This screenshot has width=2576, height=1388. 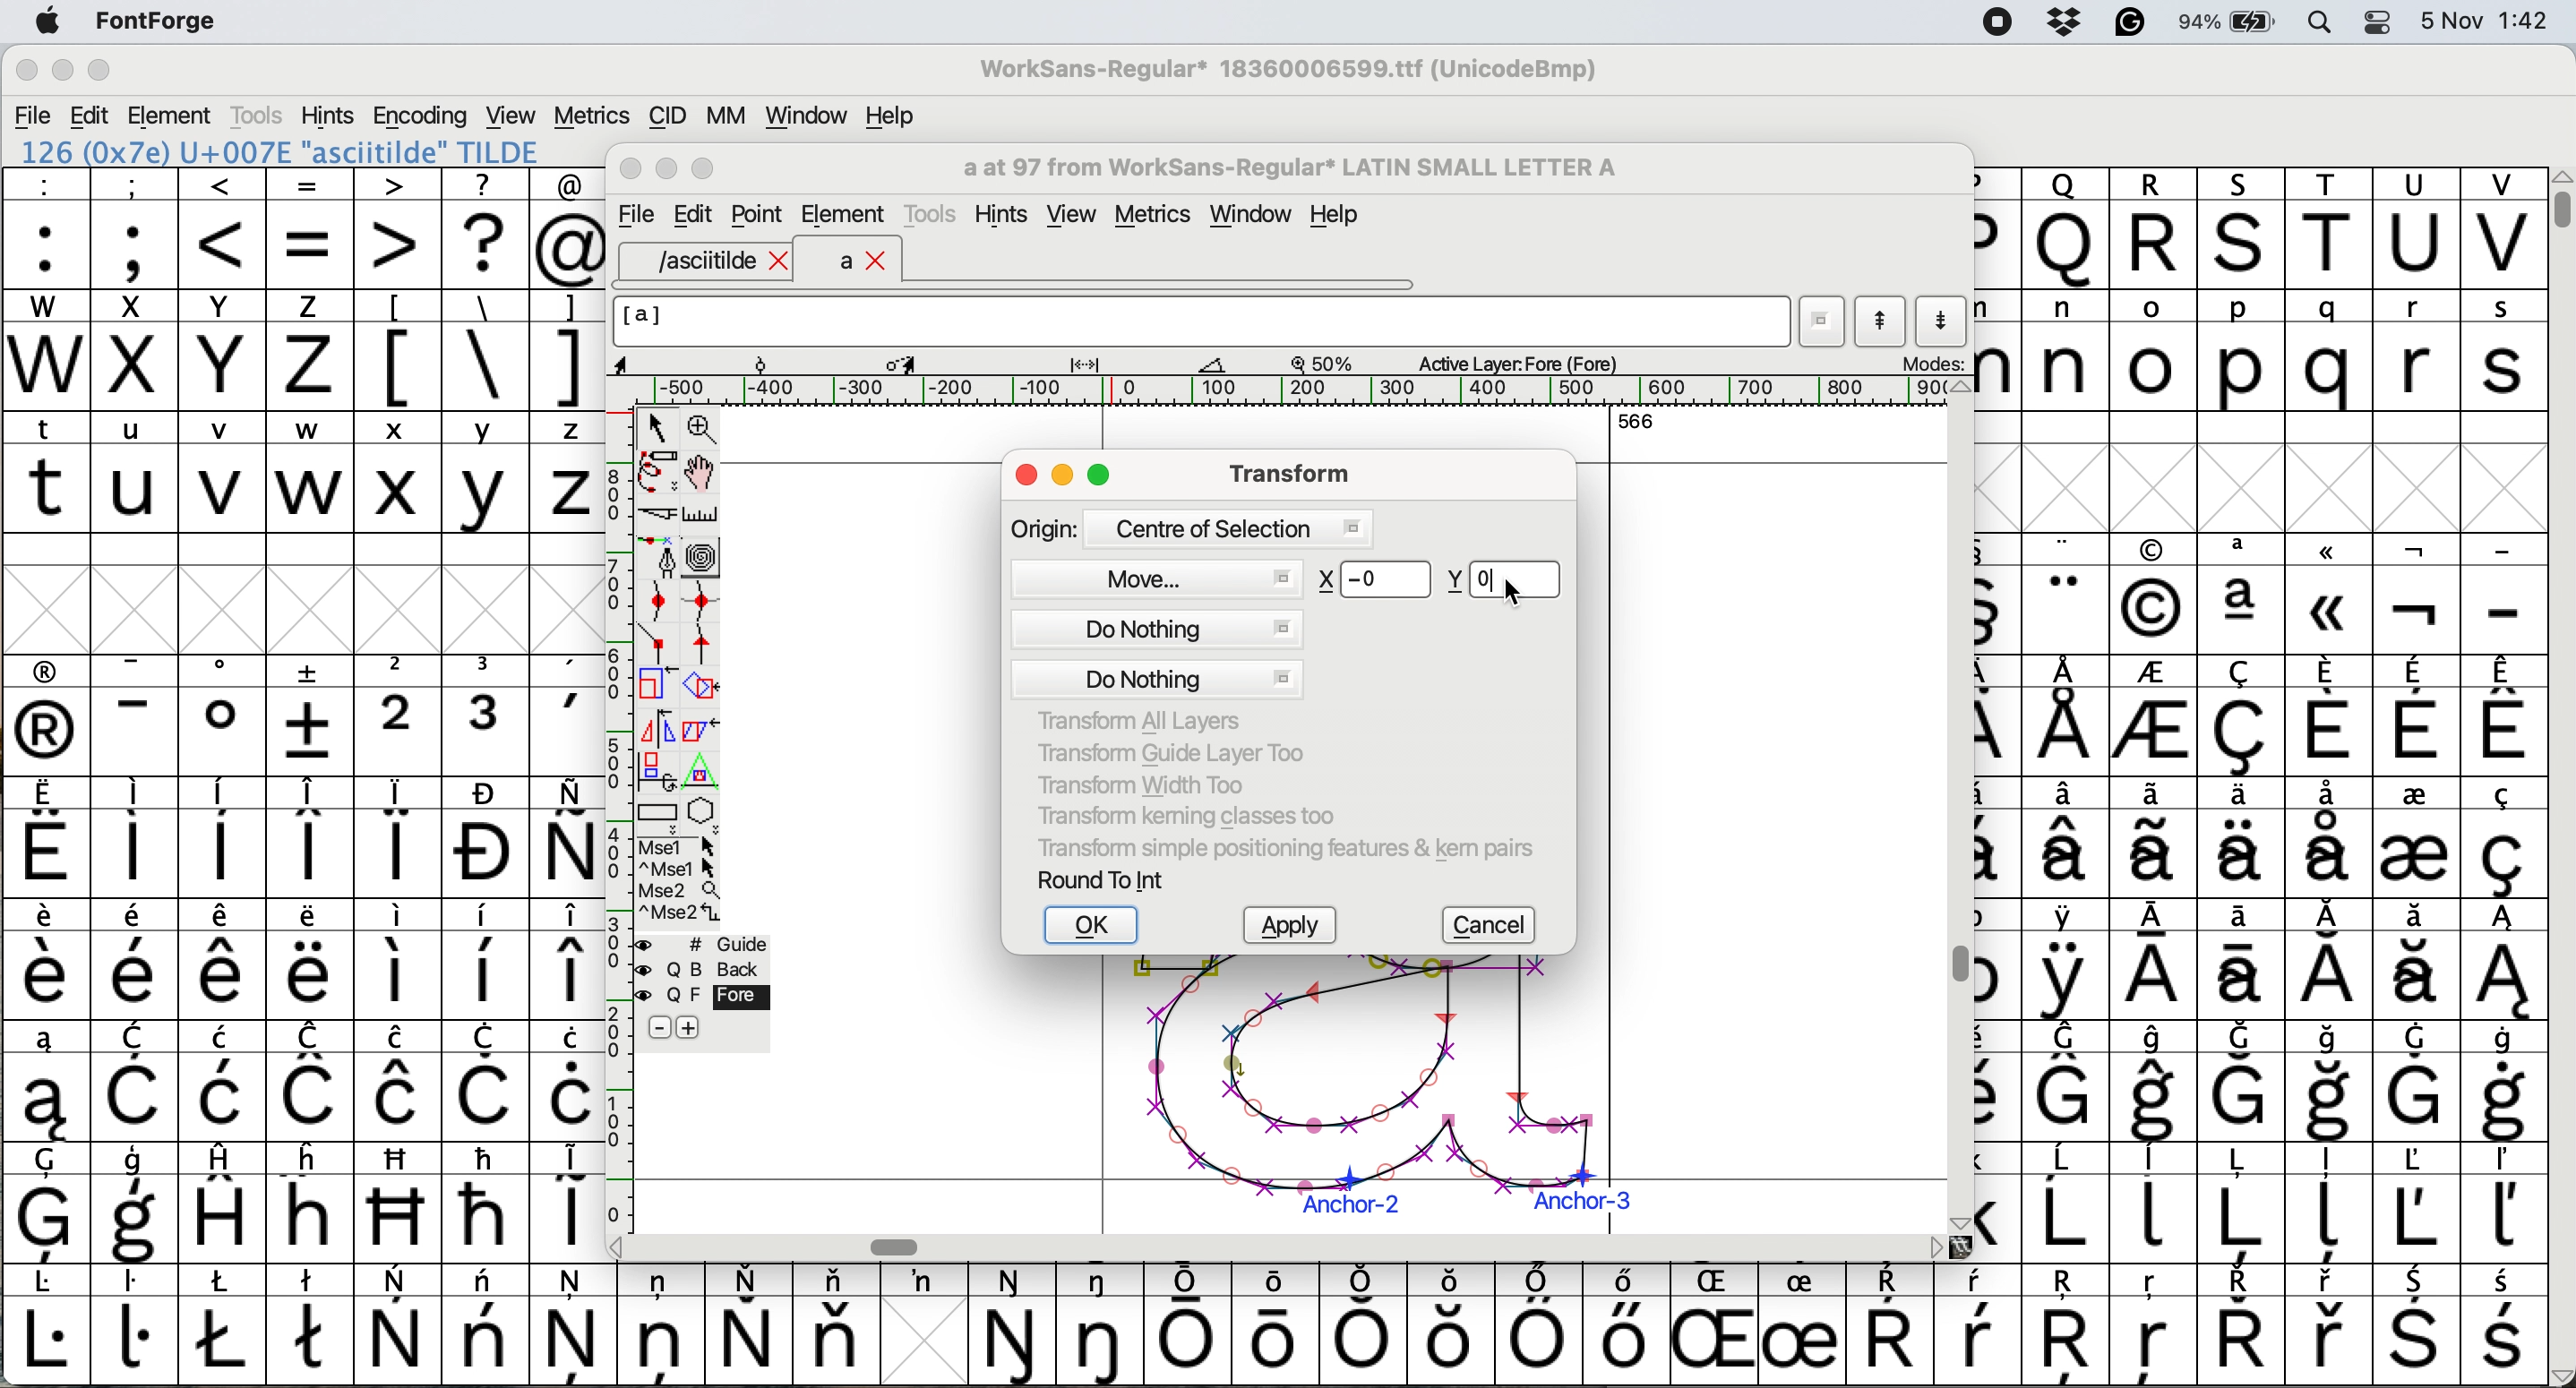 I want to click on element, so click(x=843, y=214).